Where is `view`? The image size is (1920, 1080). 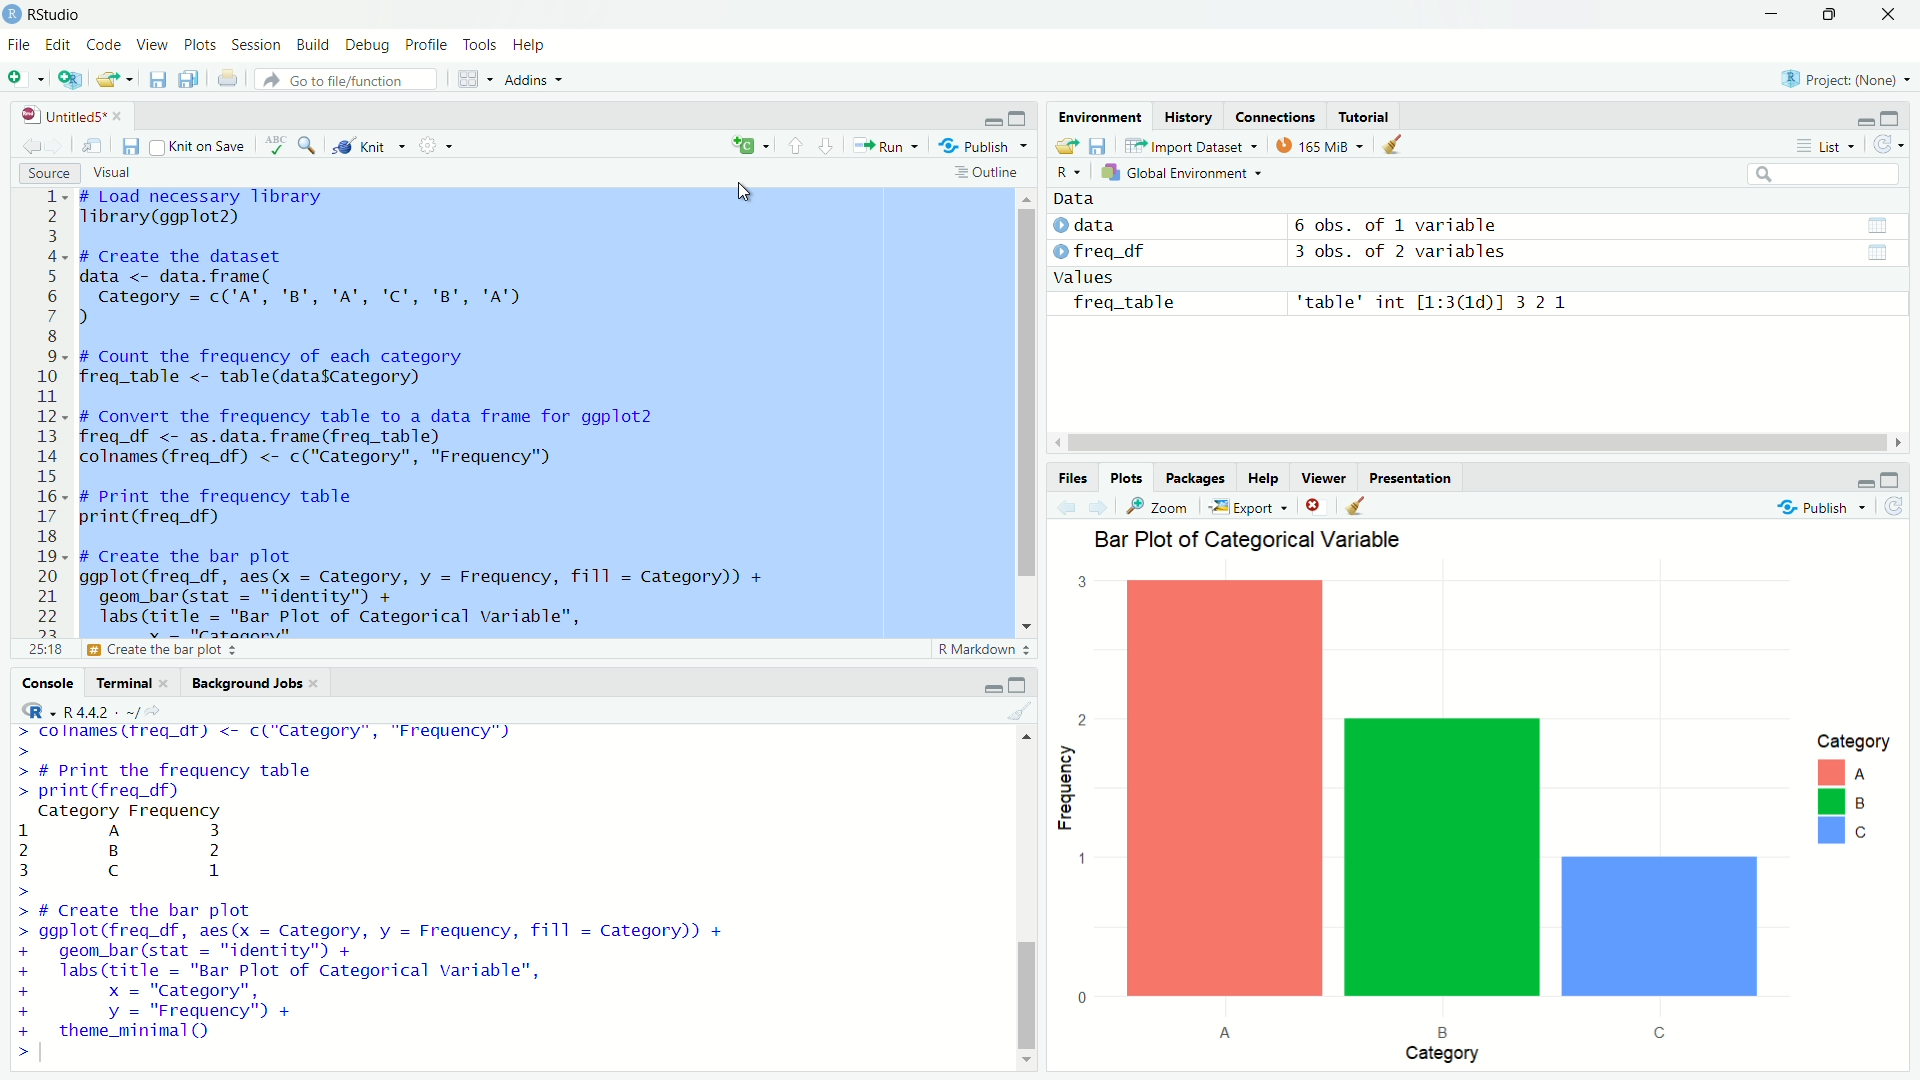 view is located at coordinates (154, 44).